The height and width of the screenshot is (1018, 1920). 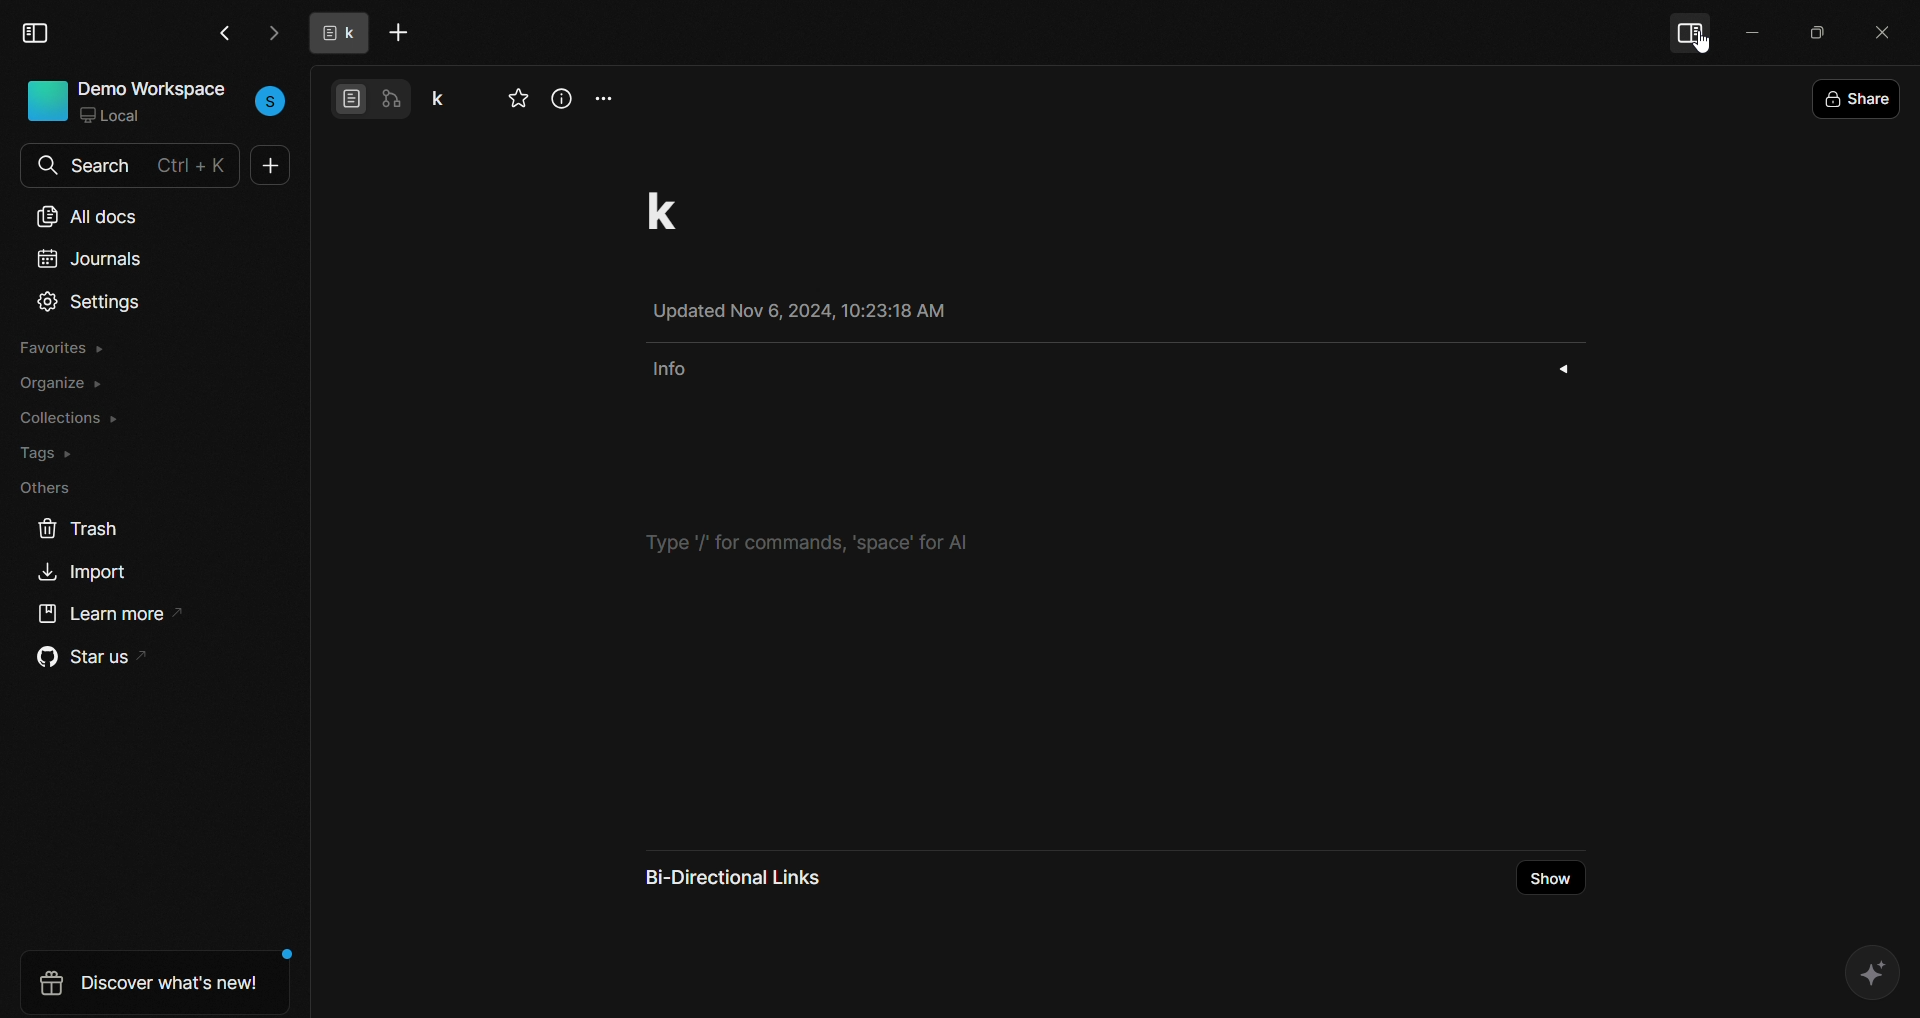 I want to click on share, so click(x=1858, y=98).